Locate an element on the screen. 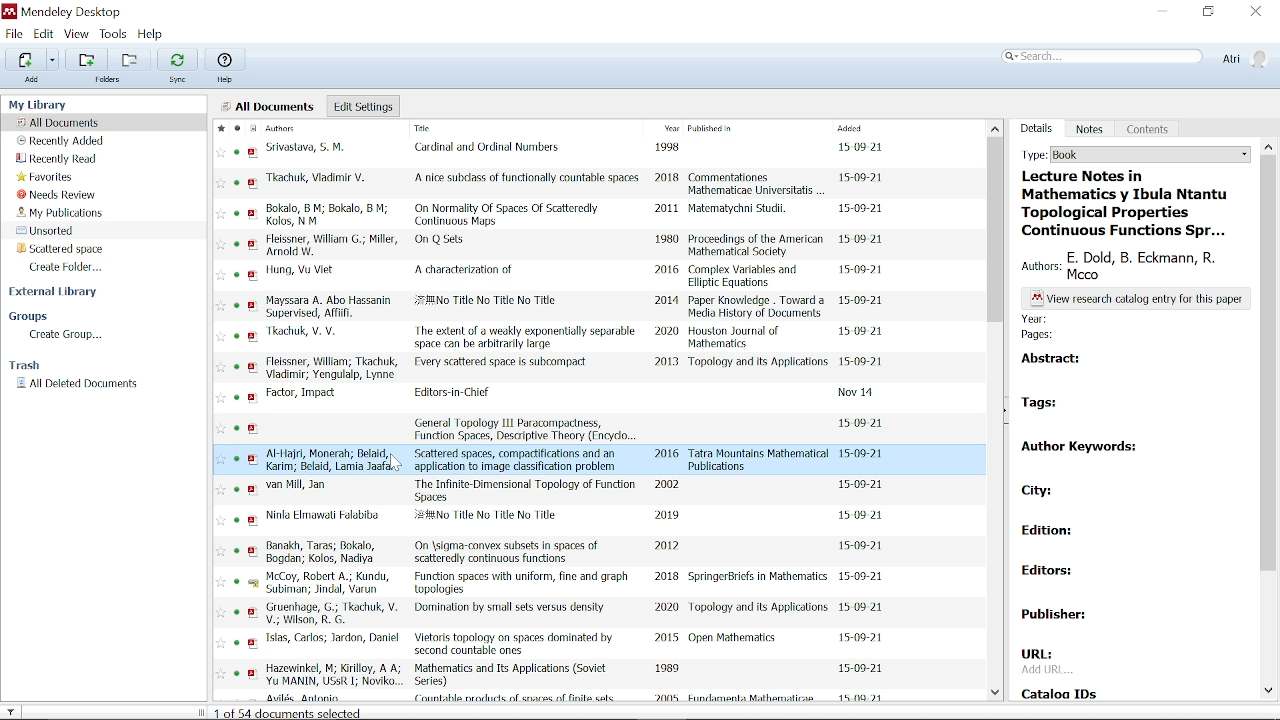 This screenshot has width=1280, height=720. pages is located at coordinates (1045, 335).